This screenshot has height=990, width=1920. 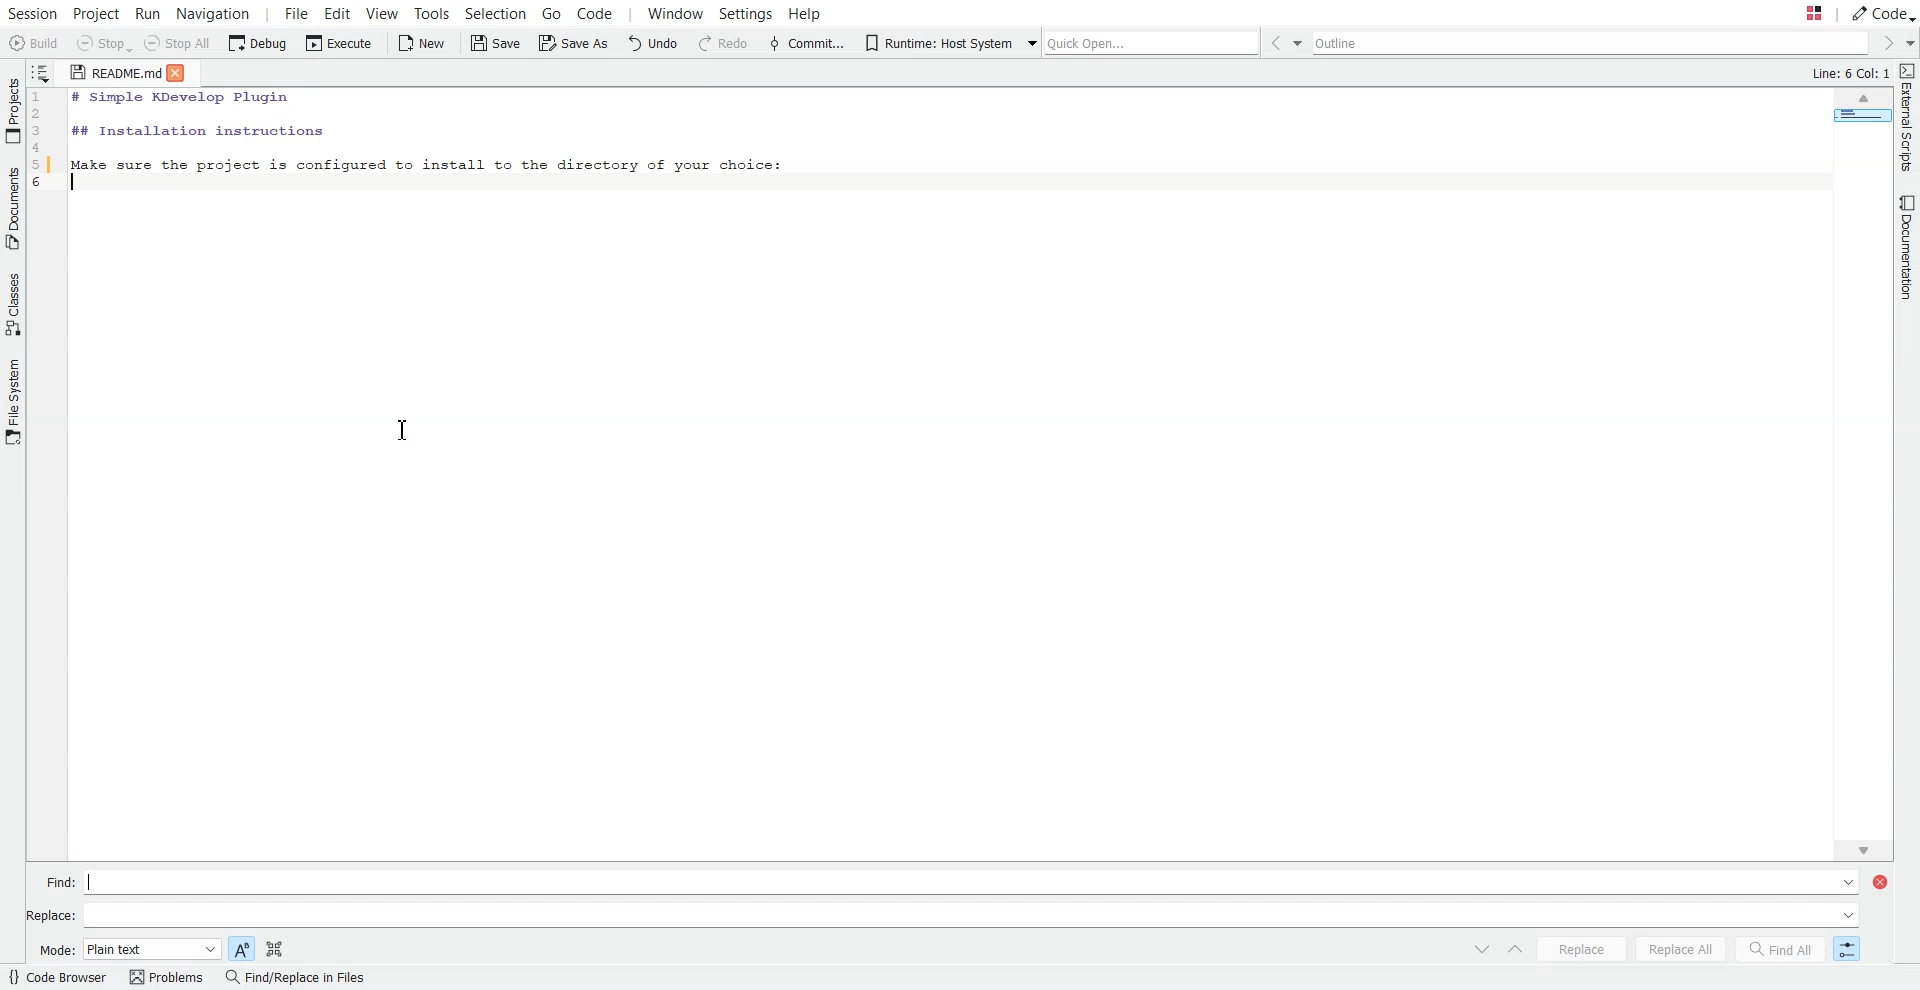 What do you see at coordinates (178, 73) in the screenshot?
I see `Close` at bounding box center [178, 73].